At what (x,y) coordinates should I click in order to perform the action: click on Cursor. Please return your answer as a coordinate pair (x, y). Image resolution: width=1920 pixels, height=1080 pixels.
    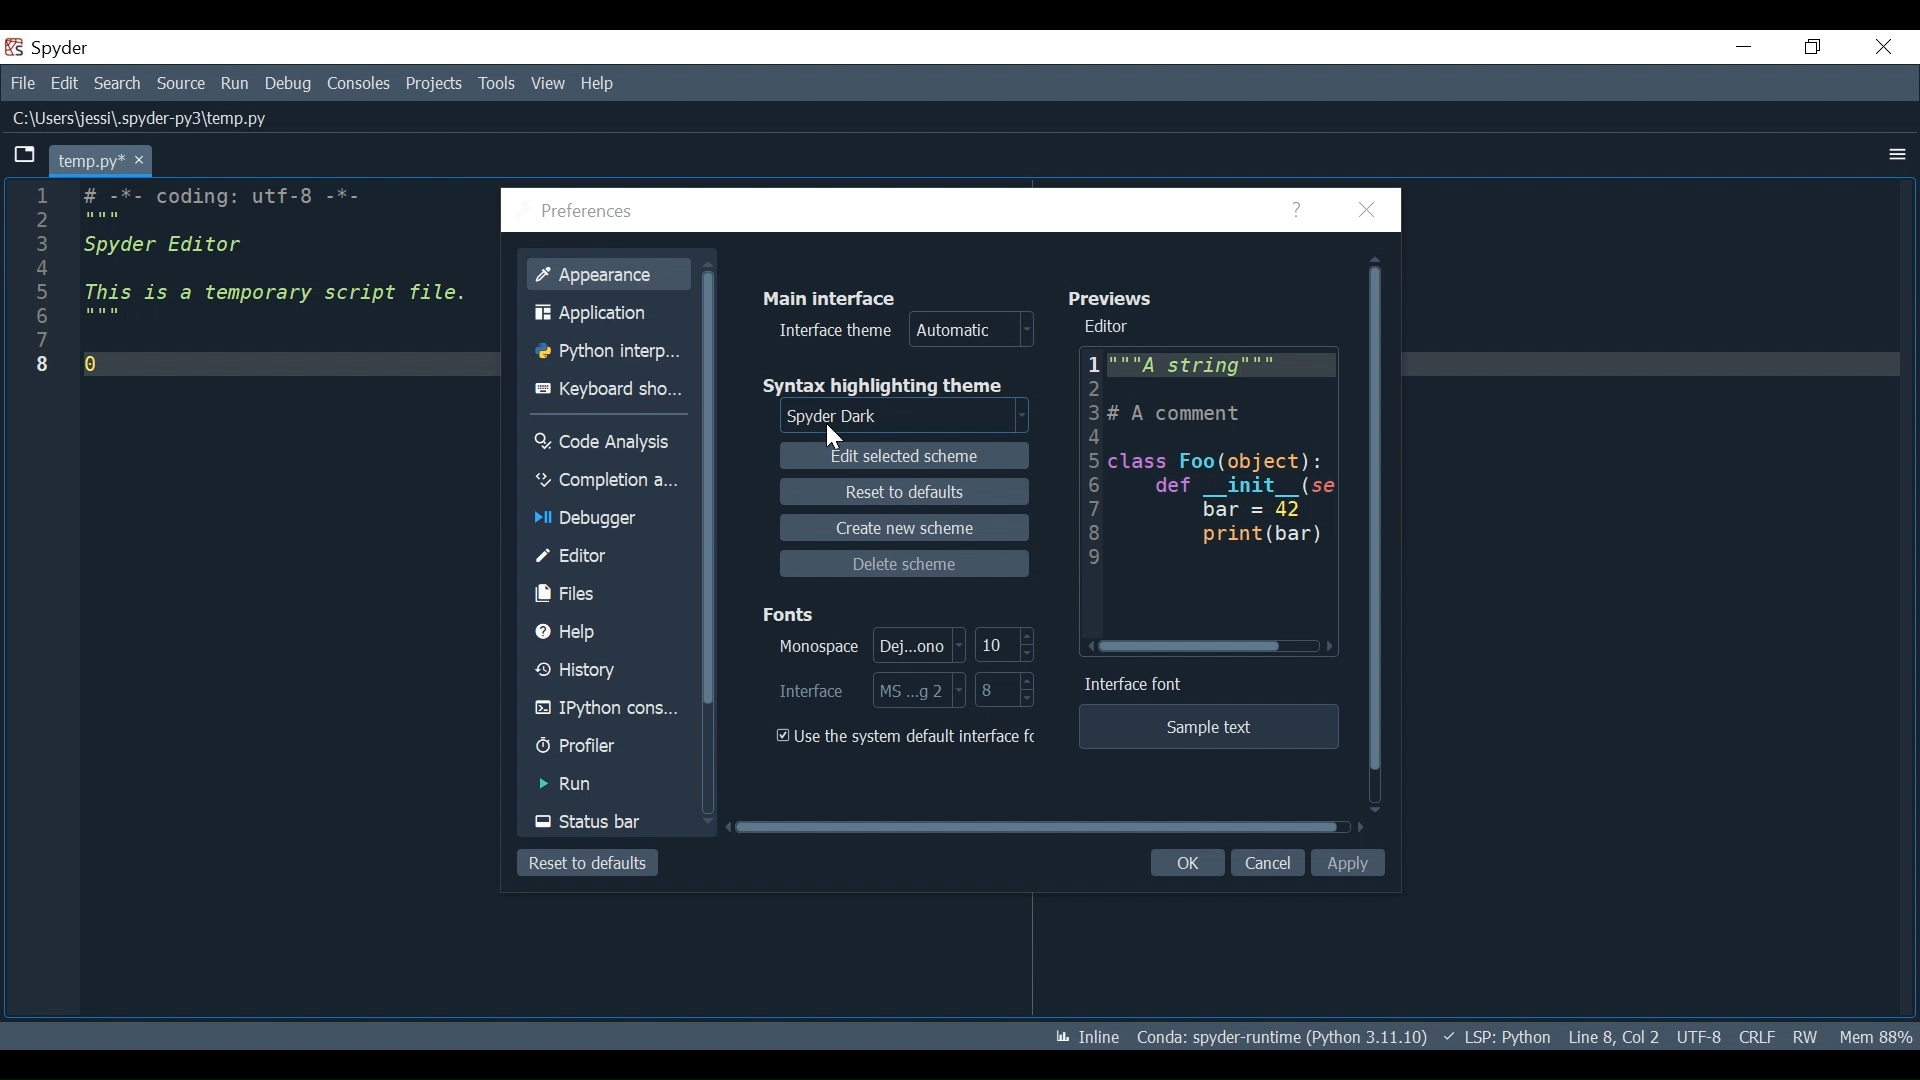
    Looking at the image, I should click on (835, 435).